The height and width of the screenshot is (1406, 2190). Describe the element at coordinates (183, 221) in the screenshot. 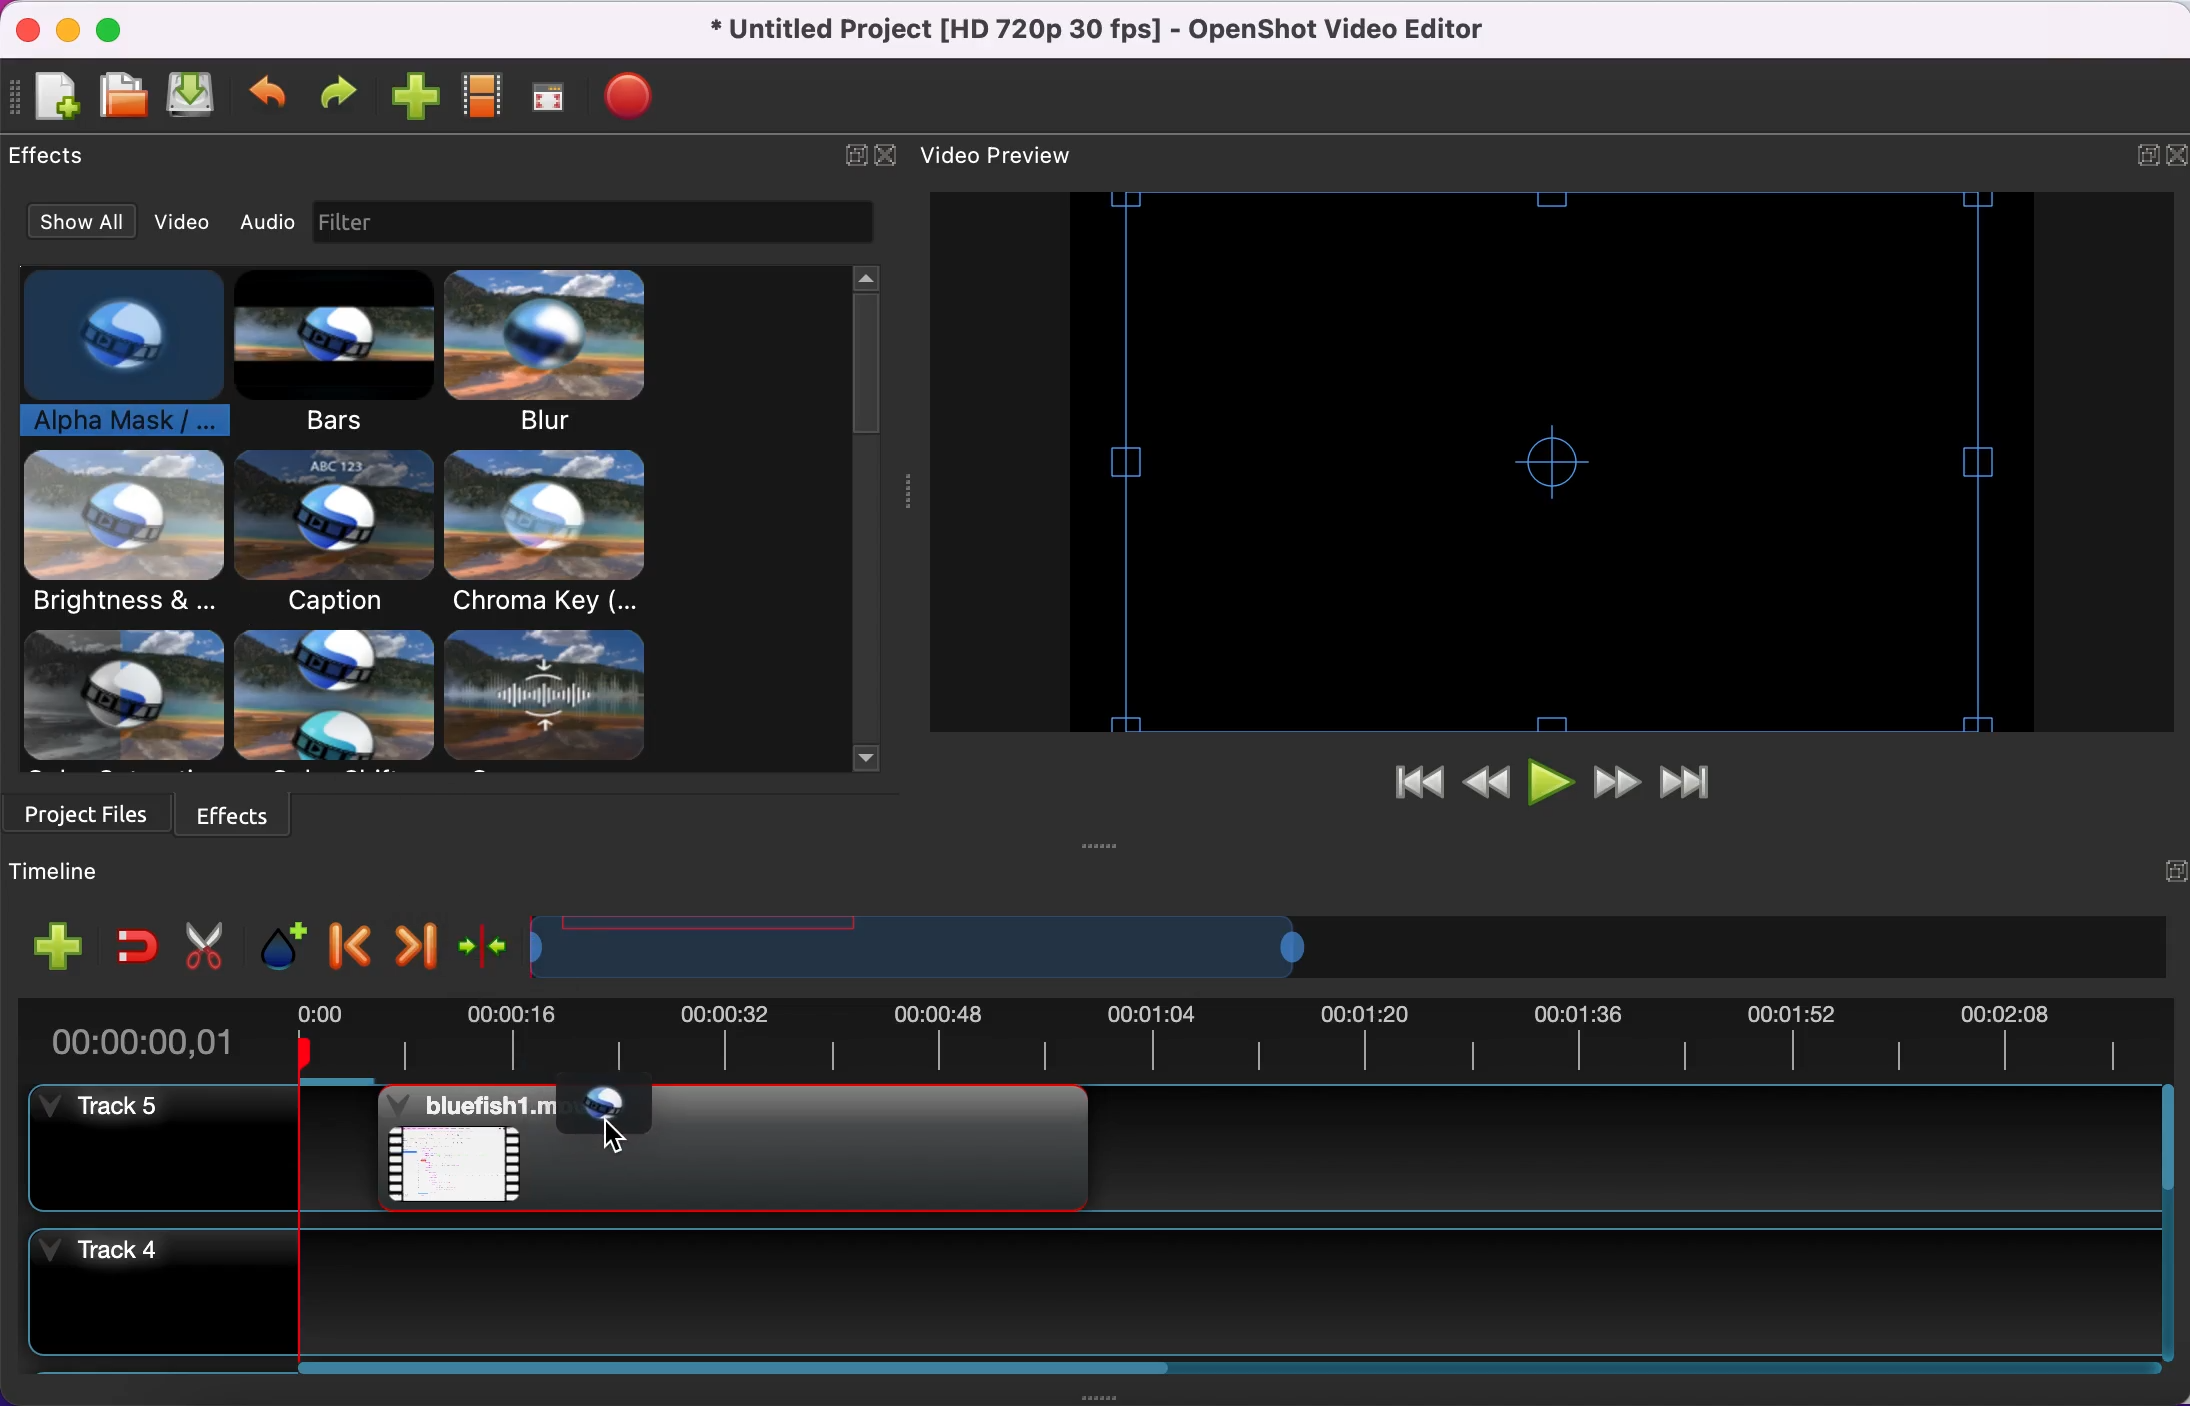

I see `video` at that location.